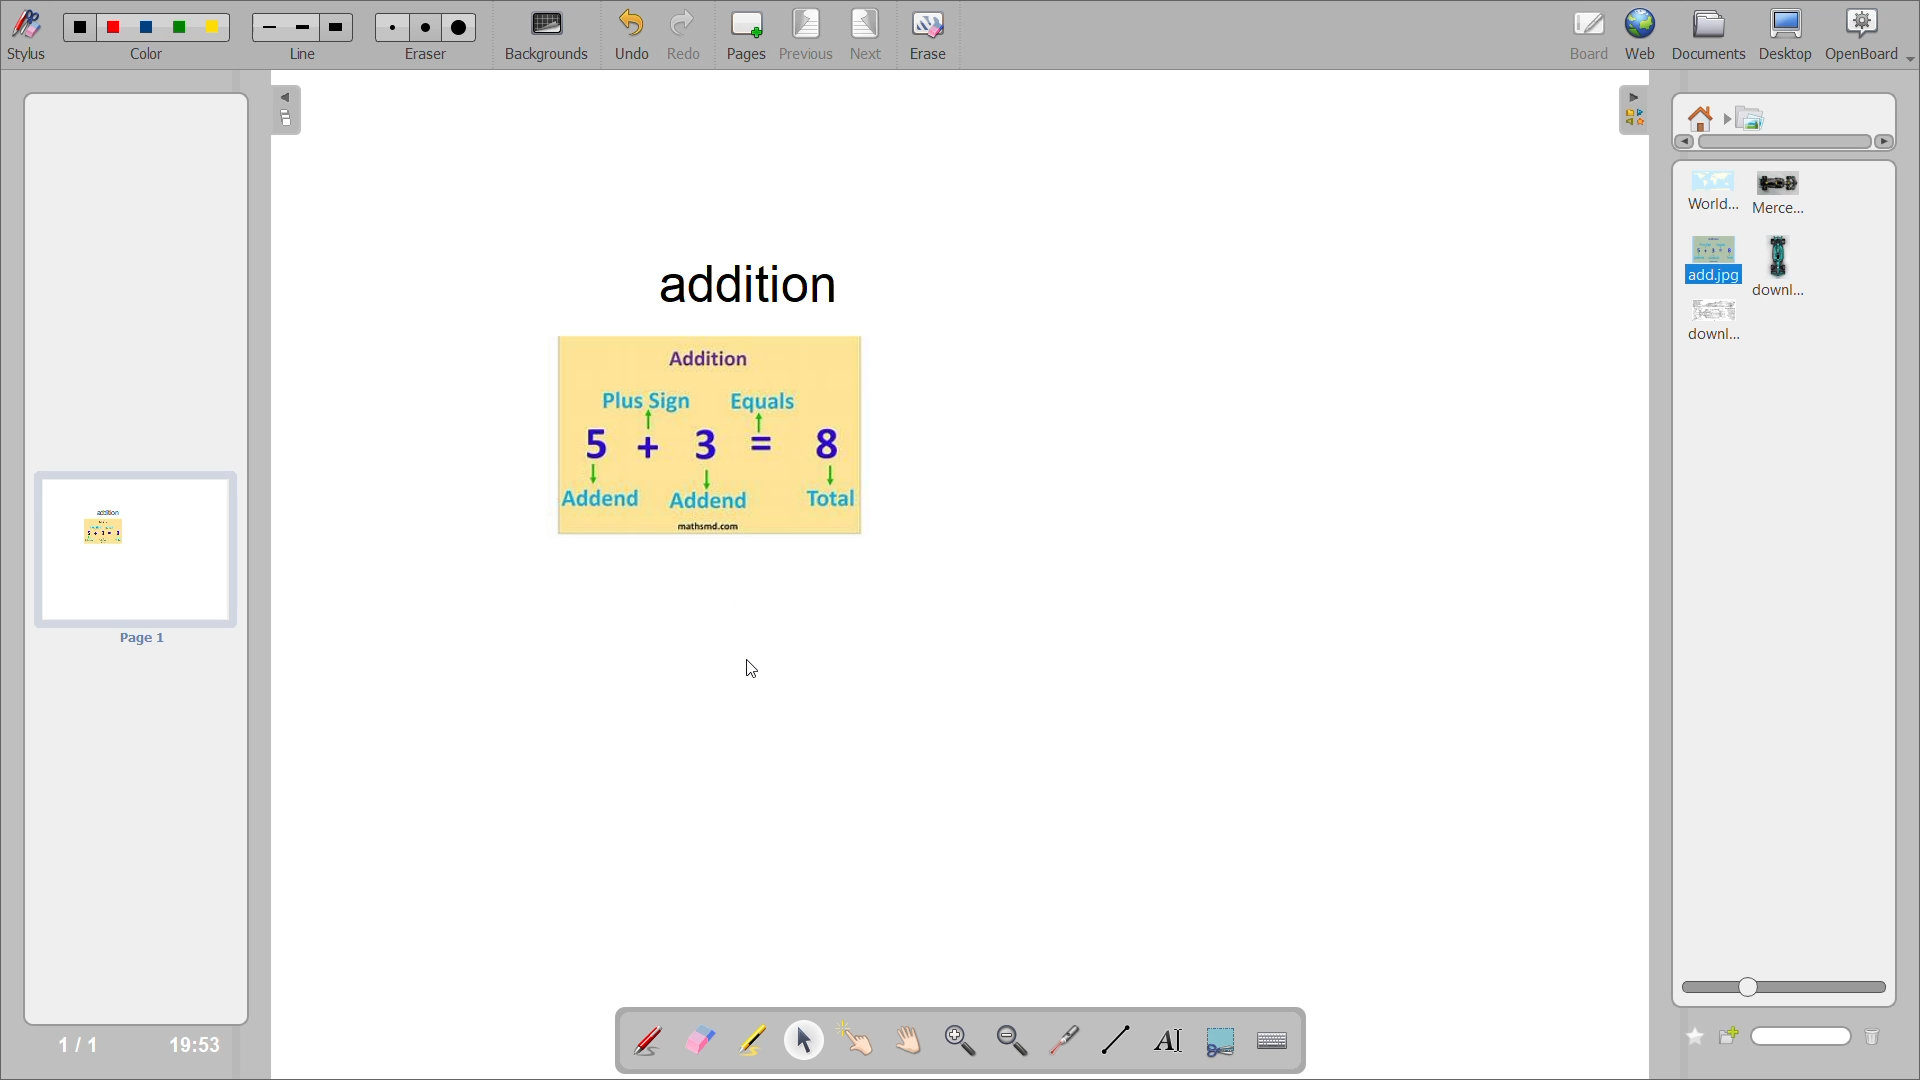 This screenshot has width=1920, height=1080. What do you see at coordinates (928, 37) in the screenshot?
I see `erase` at bounding box center [928, 37].